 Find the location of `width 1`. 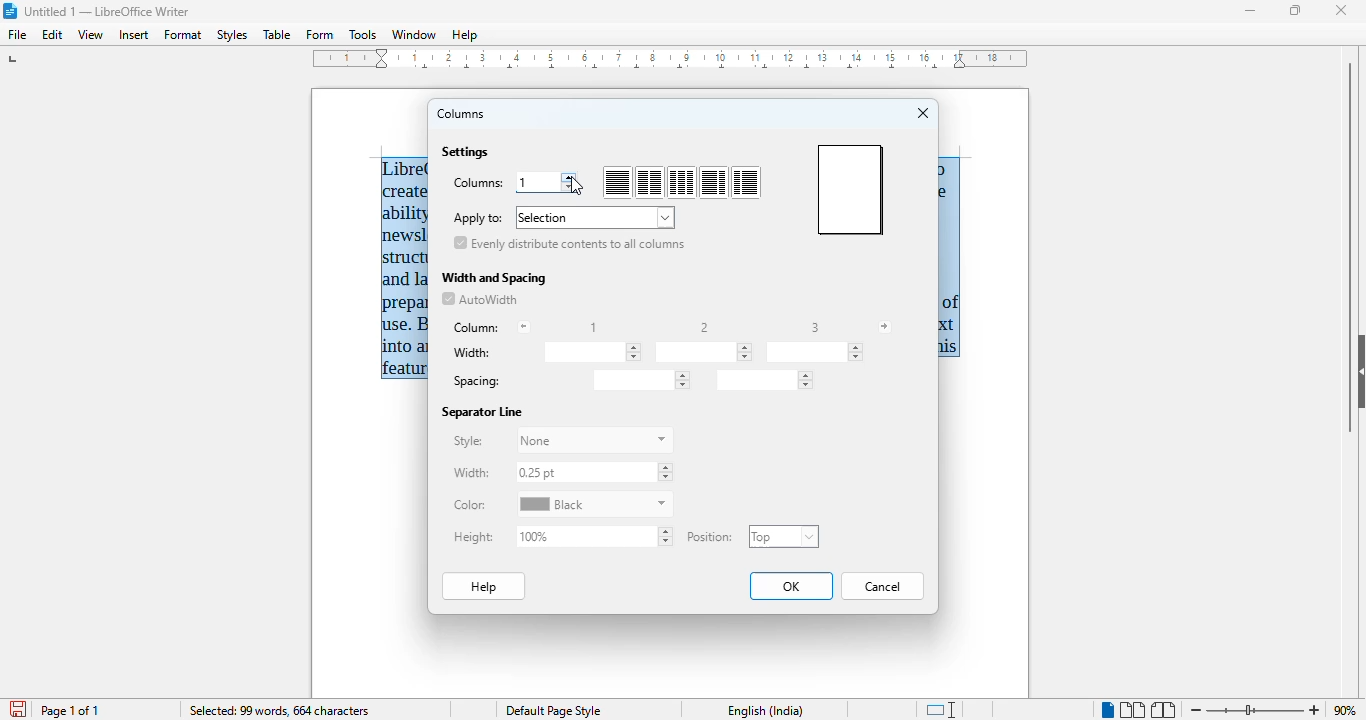

width 1 is located at coordinates (590, 352).